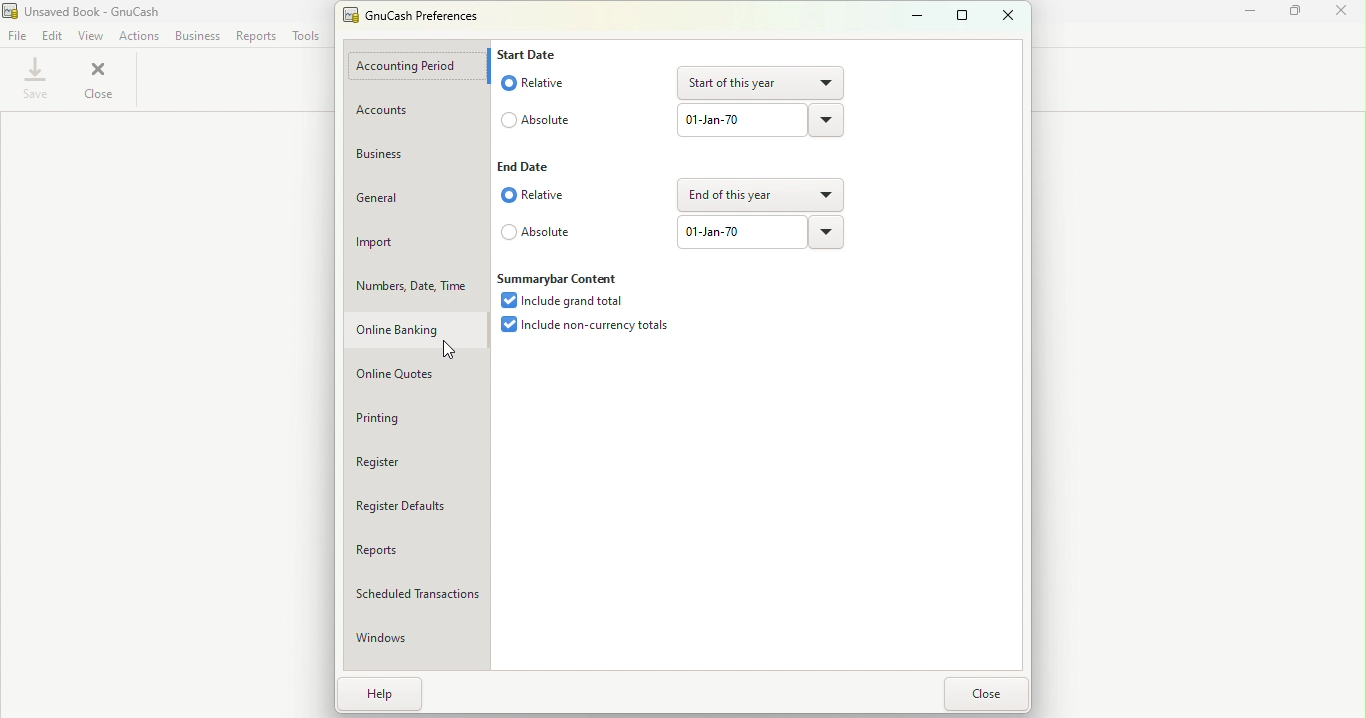 This screenshot has width=1366, height=718. Describe the element at coordinates (386, 693) in the screenshot. I see `Help` at that location.